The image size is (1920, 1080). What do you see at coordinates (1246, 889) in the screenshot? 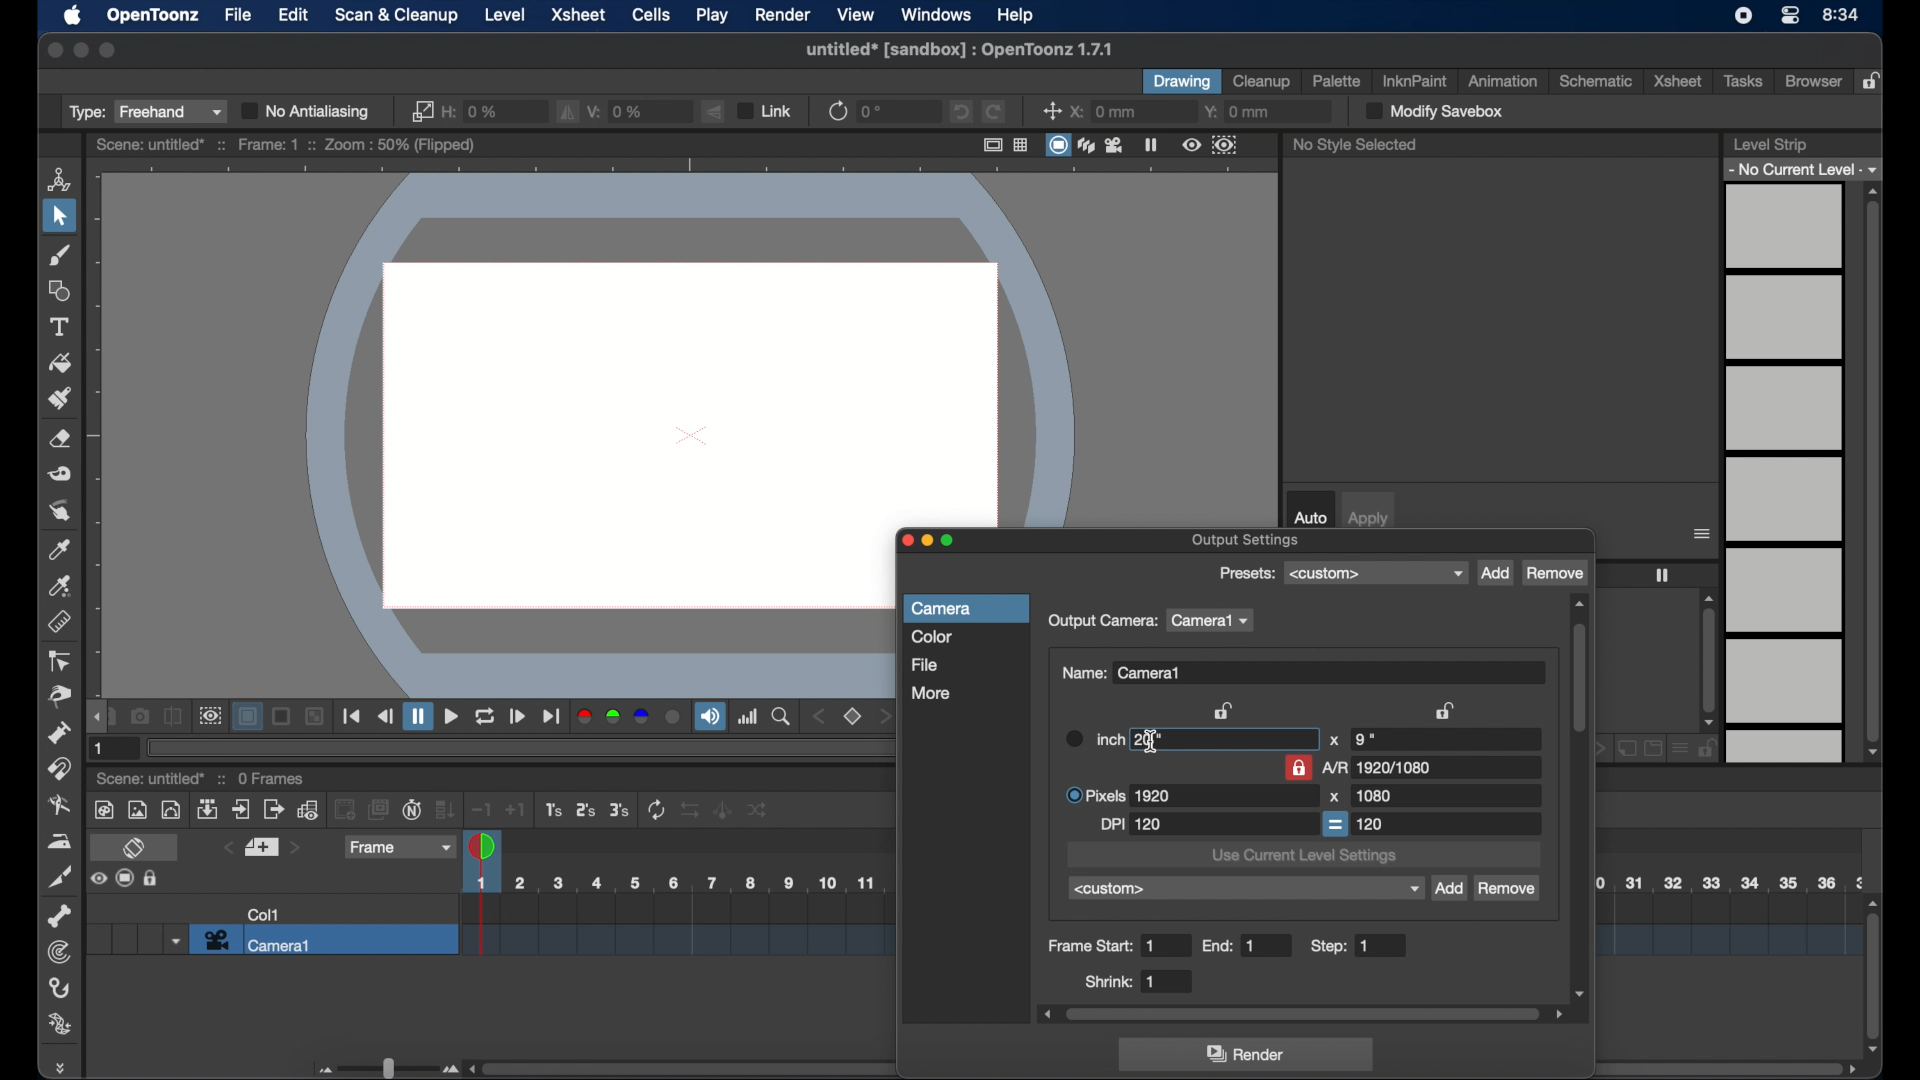
I see `custom` at bounding box center [1246, 889].